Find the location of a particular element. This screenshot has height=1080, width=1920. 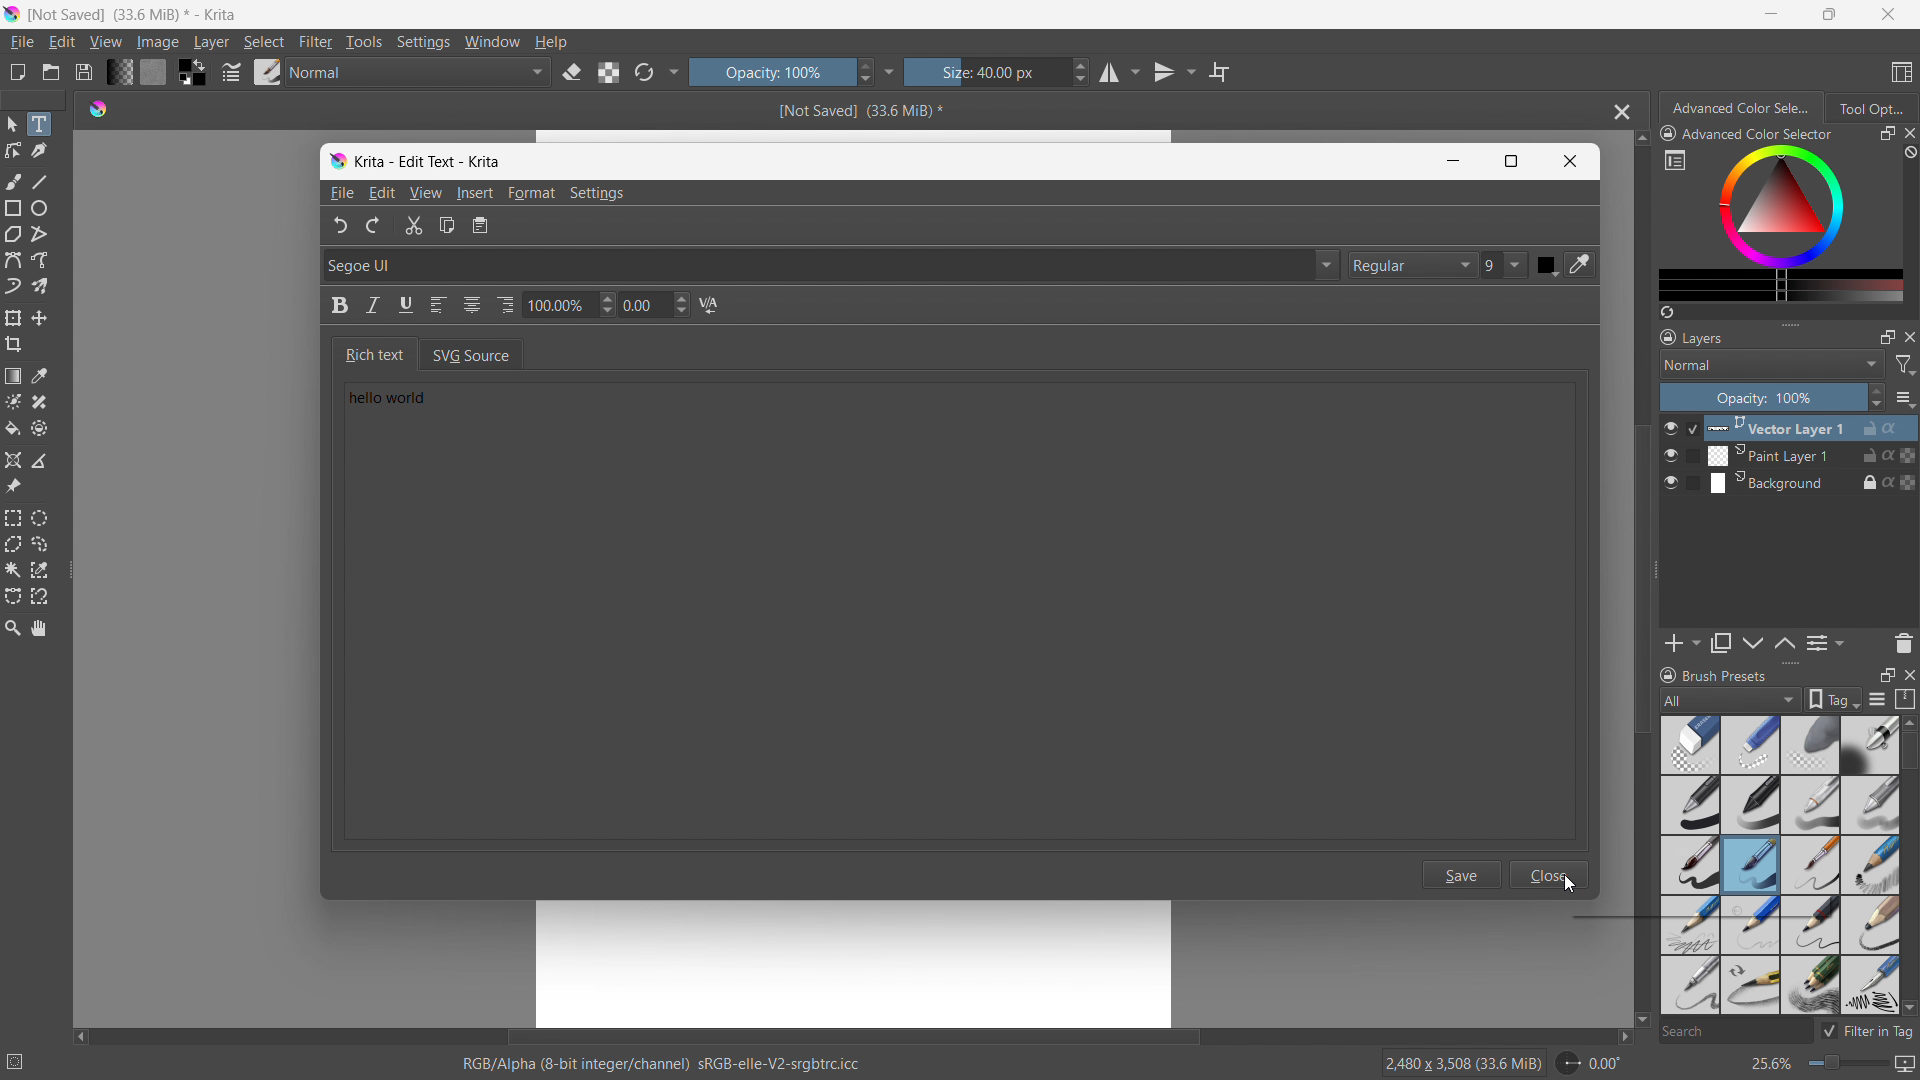

save is located at coordinates (1466, 877).